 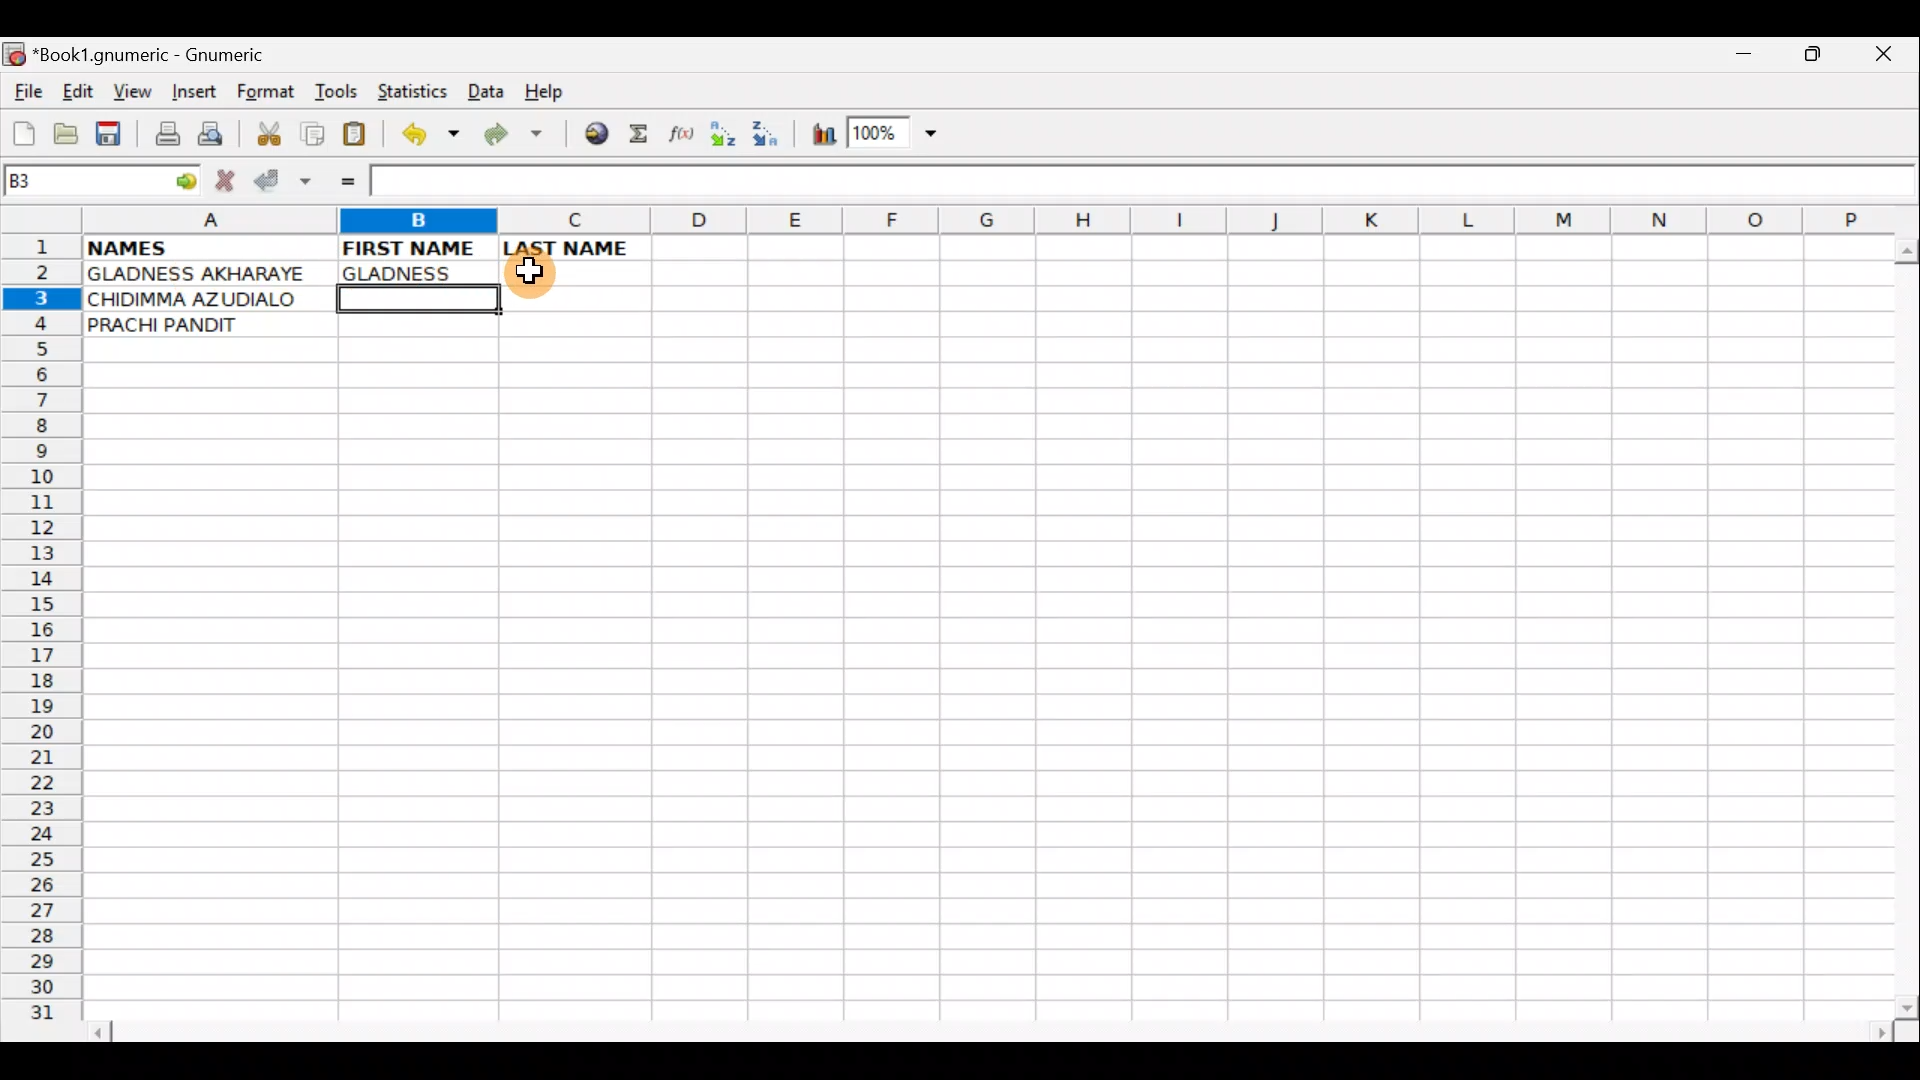 What do you see at coordinates (167, 55) in the screenshot?
I see `*Book1.gnumeric - Gnumeric` at bounding box center [167, 55].